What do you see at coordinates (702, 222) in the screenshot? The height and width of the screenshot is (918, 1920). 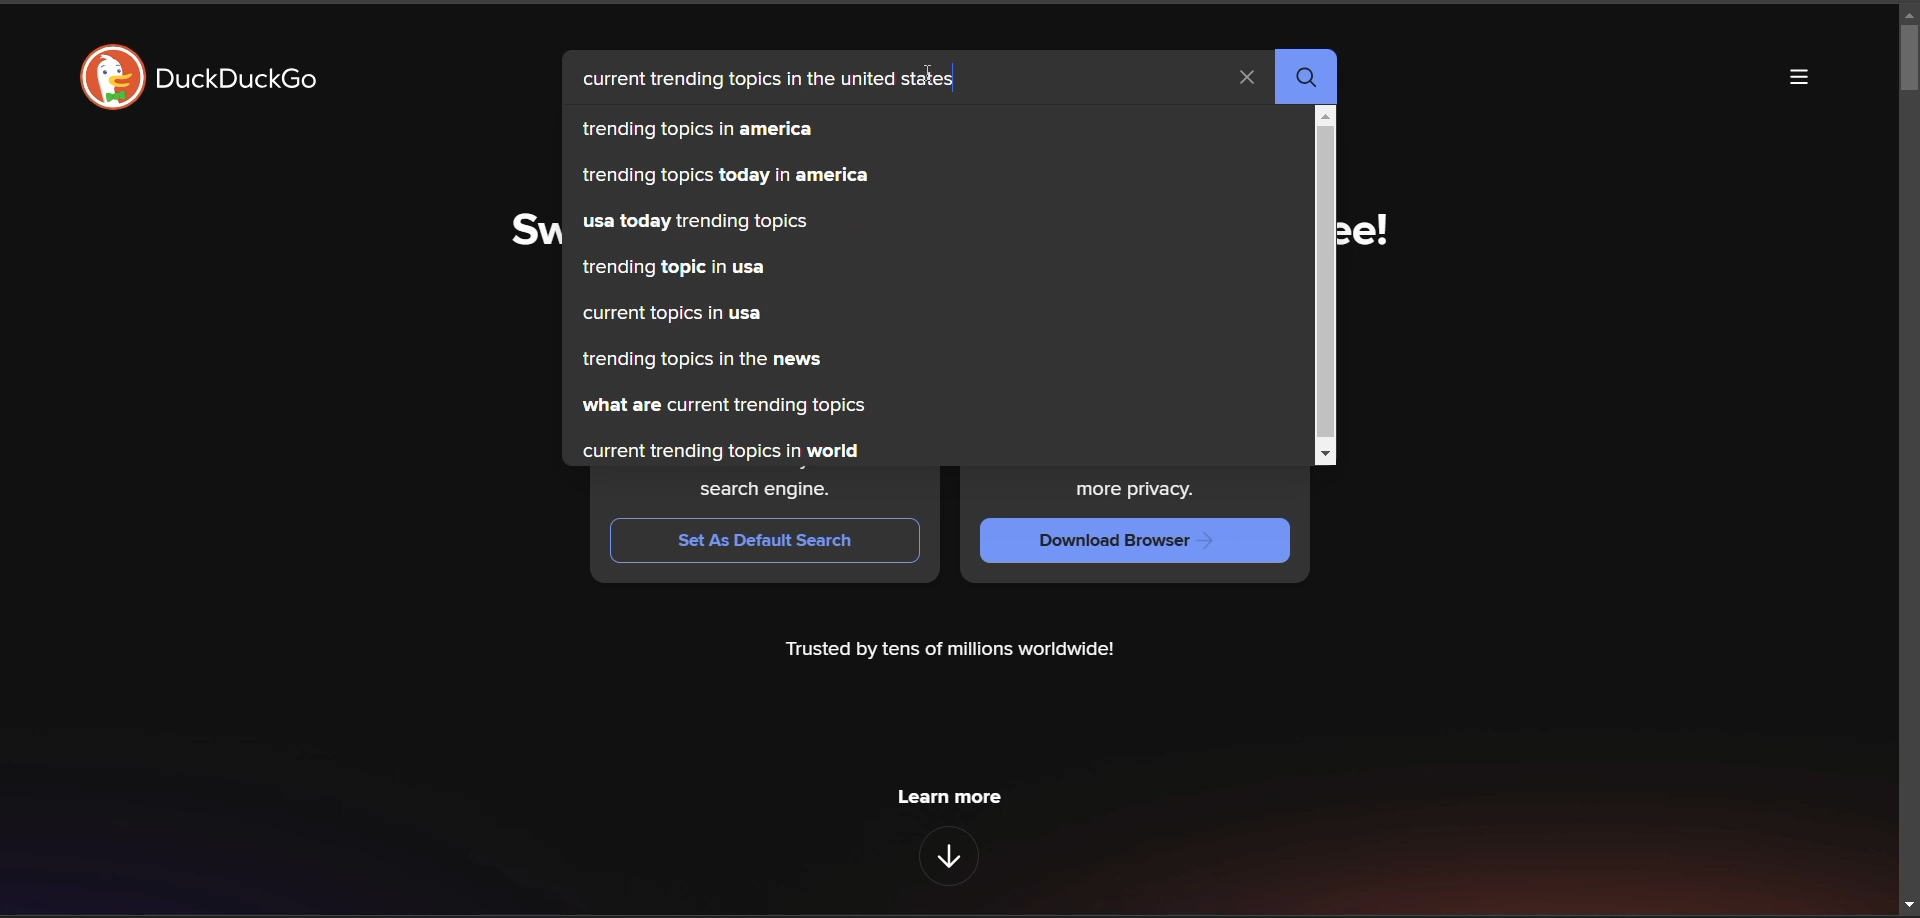 I see `usa today trending topics` at bounding box center [702, 222].